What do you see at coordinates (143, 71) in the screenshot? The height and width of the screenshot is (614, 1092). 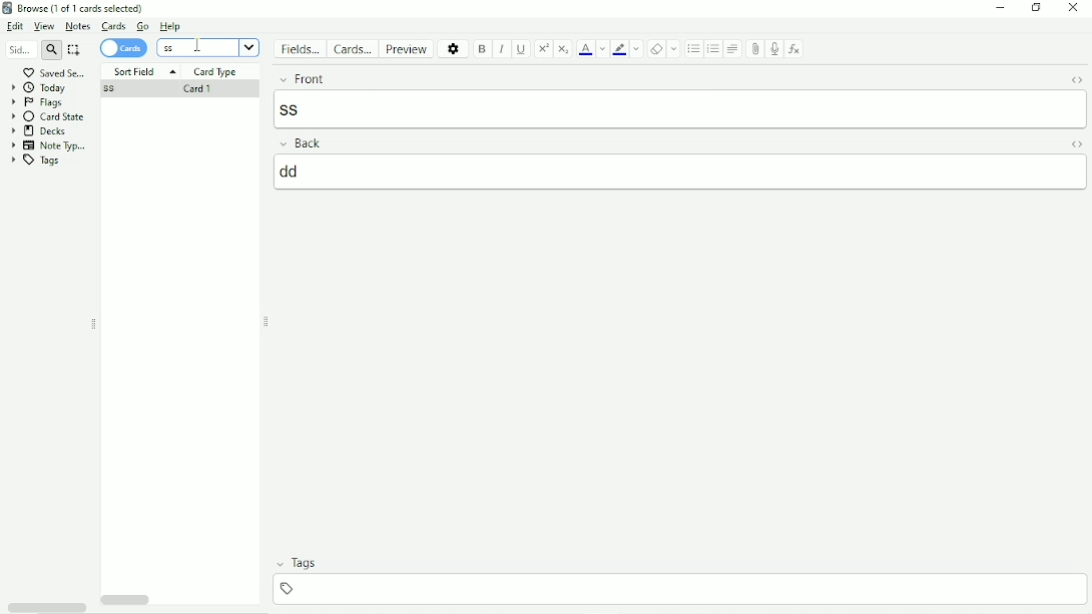 I see `Sort Field` at bounding box center [143, 71].